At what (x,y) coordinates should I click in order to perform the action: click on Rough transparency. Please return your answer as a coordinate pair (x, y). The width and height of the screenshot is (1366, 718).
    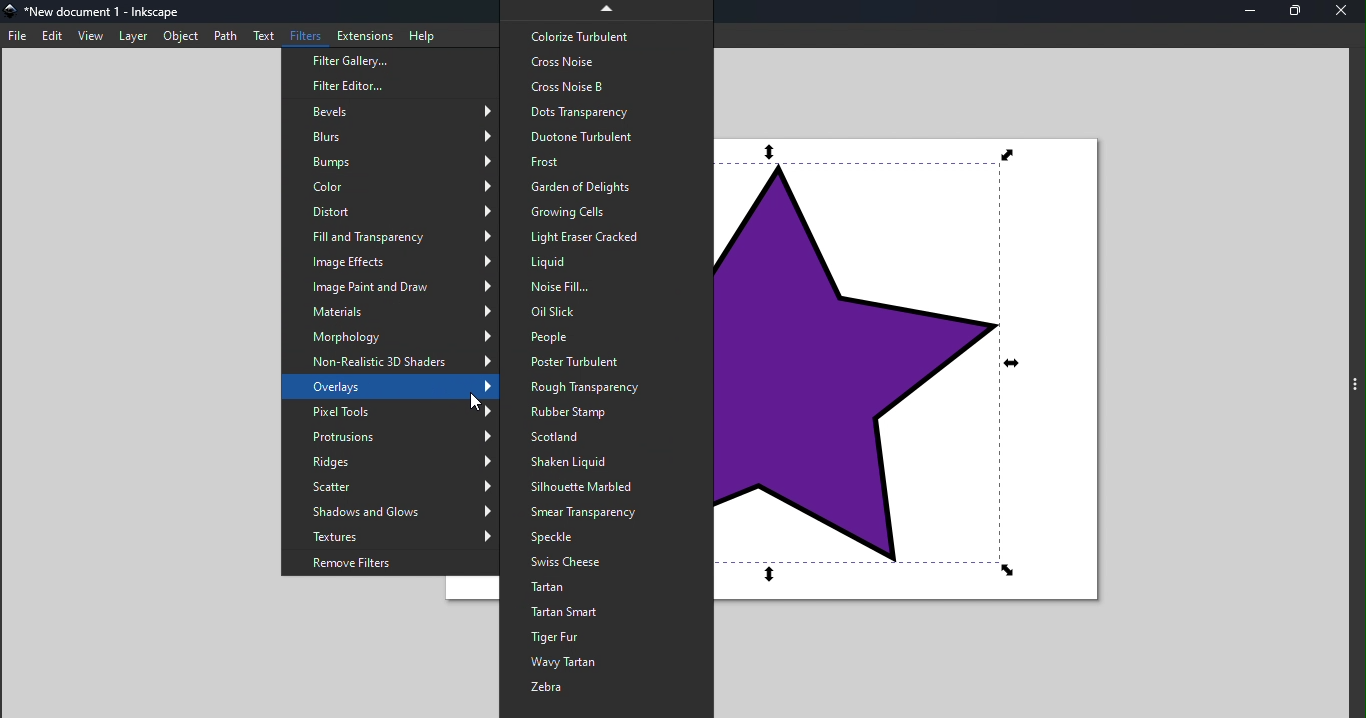
    Looking at the image, I should click on (612, 386).